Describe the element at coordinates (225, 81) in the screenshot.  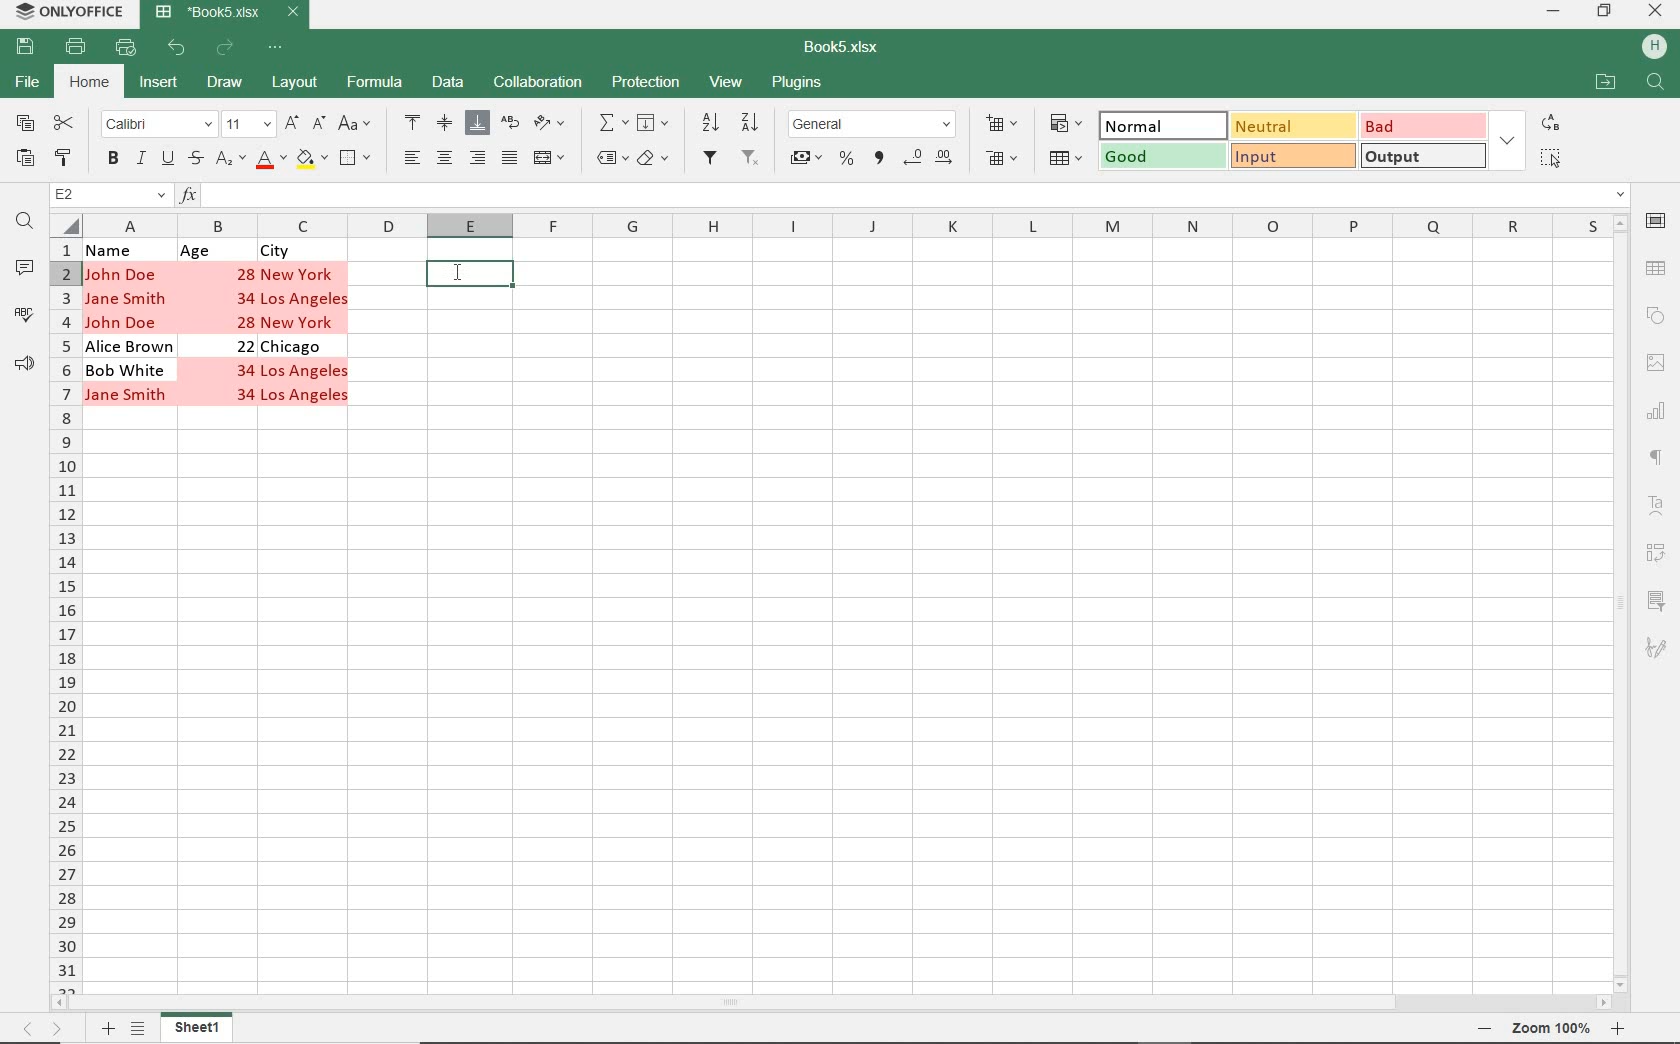
I see `DRAW` at that location.